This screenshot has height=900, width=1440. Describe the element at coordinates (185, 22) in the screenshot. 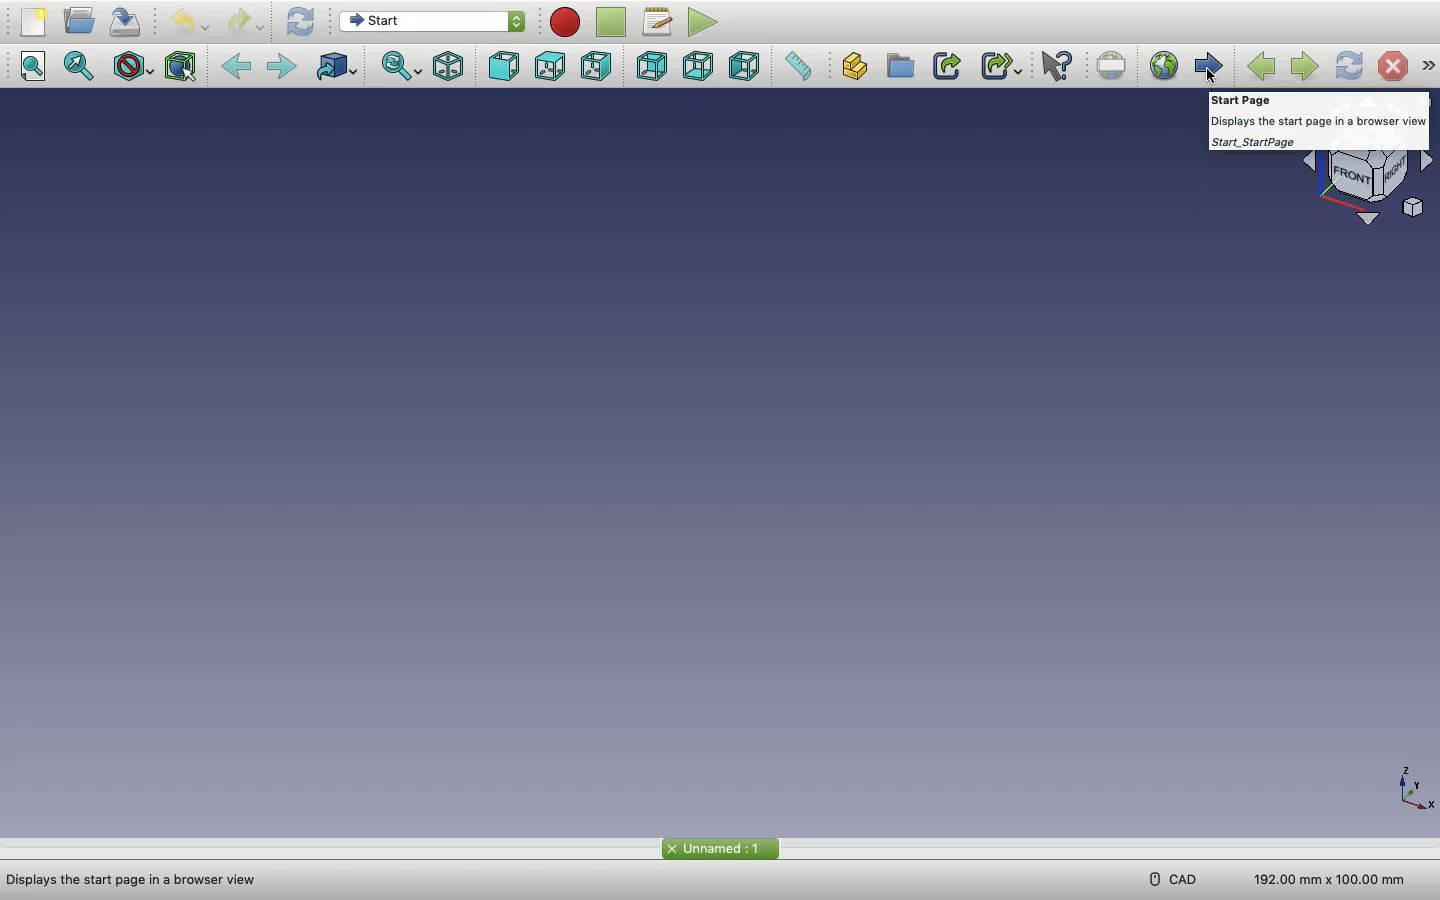

I see `Undo` at that location.